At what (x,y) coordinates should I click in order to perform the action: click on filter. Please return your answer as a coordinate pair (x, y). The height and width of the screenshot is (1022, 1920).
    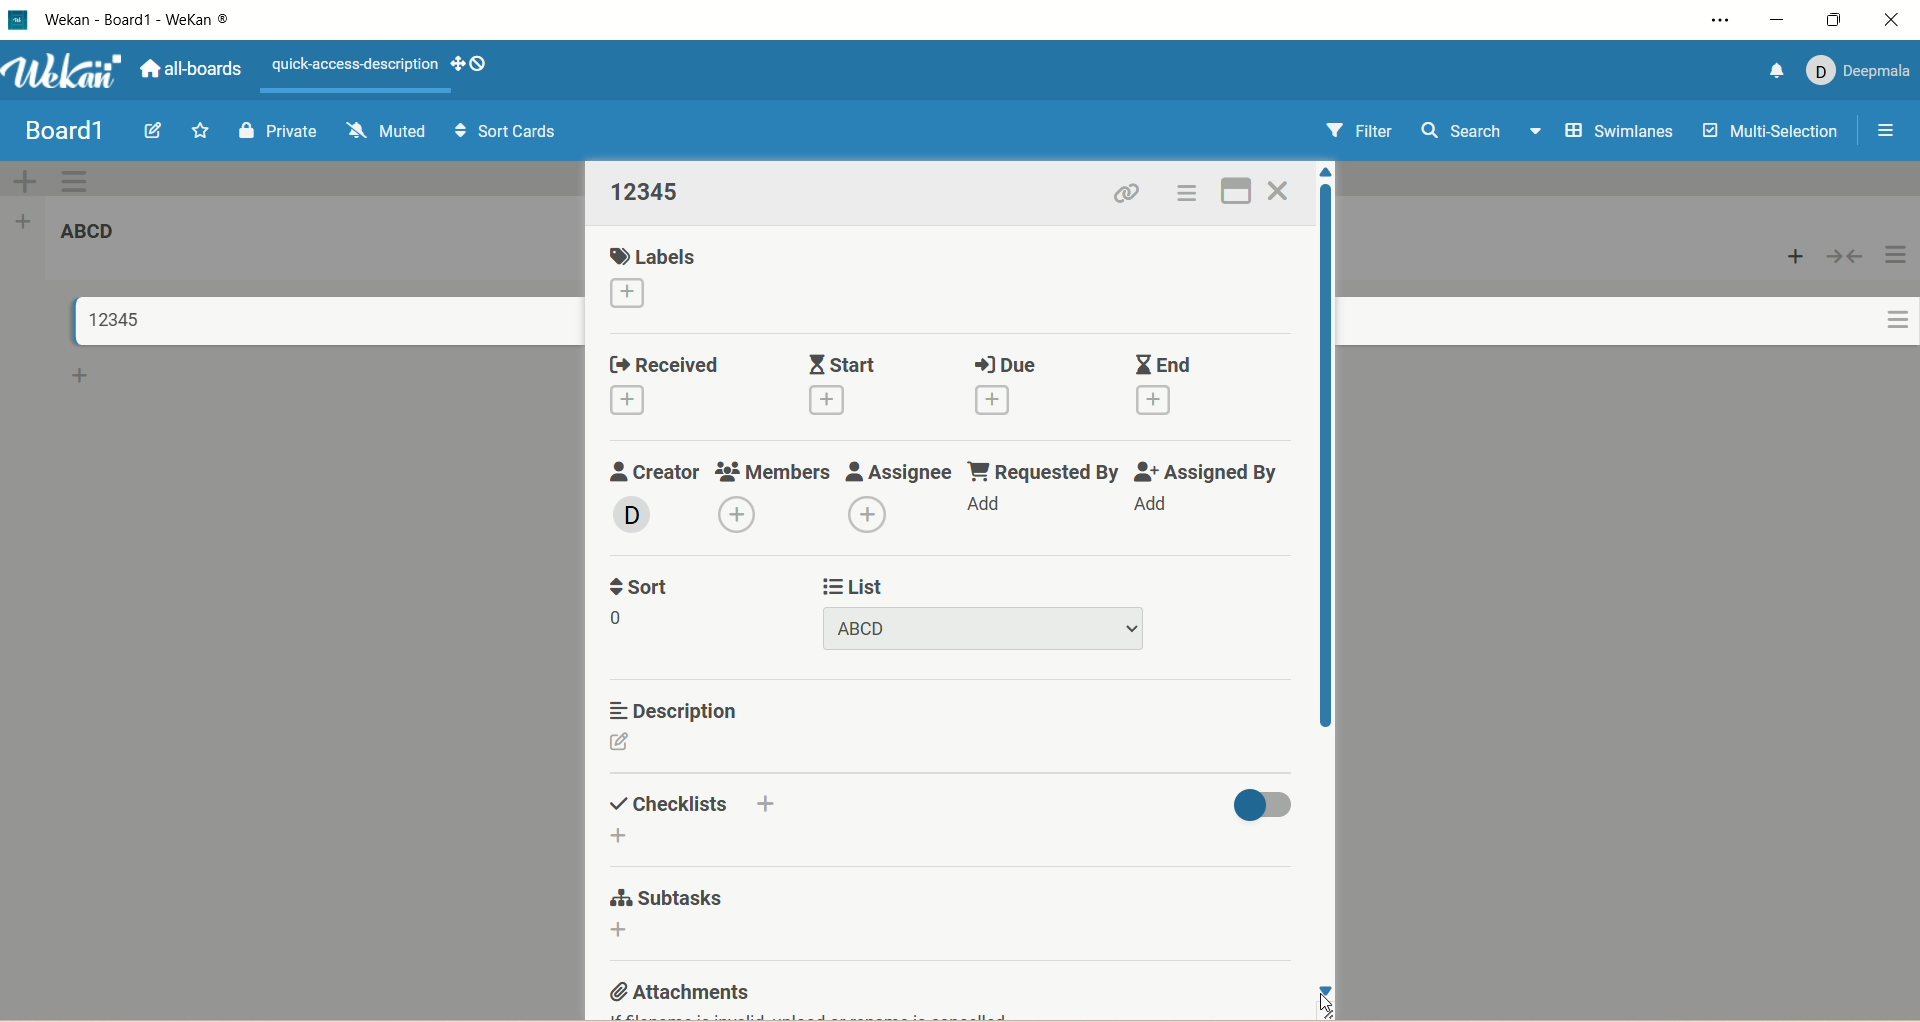
    Looking at the image, I should click on (1355, 133).